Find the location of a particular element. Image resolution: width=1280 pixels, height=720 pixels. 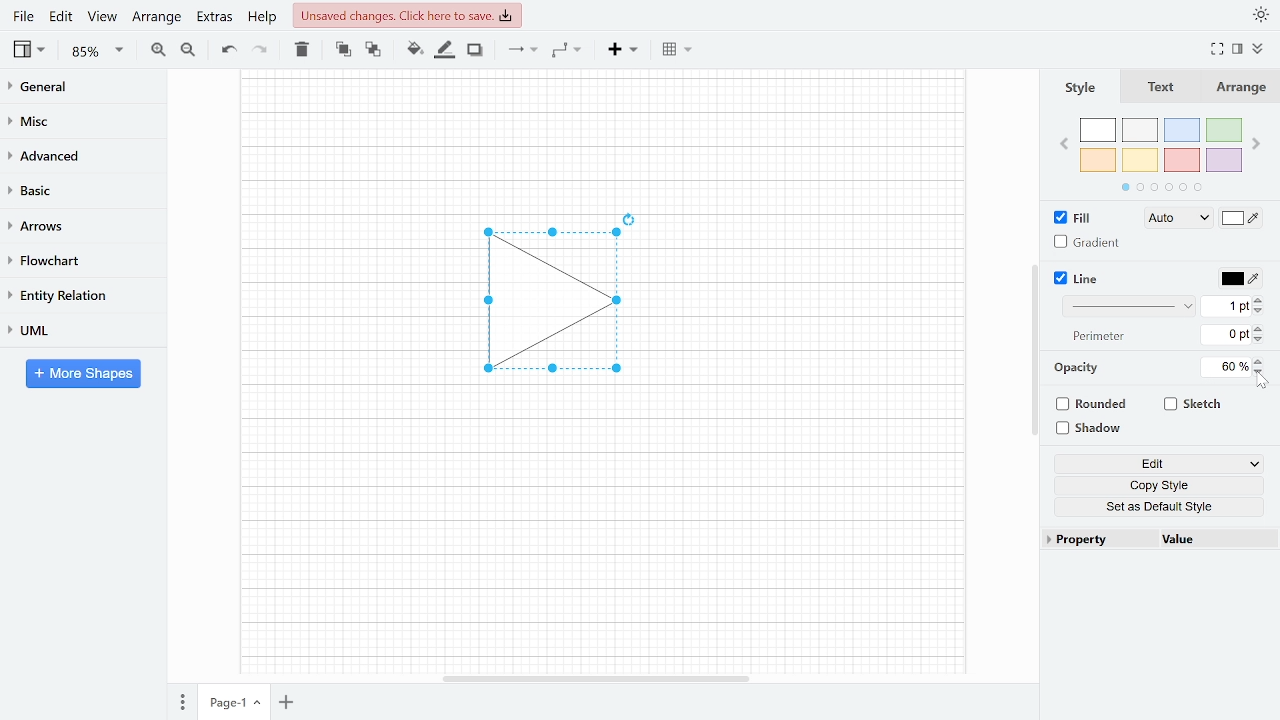

violet is located at coordinates (1223, 160).